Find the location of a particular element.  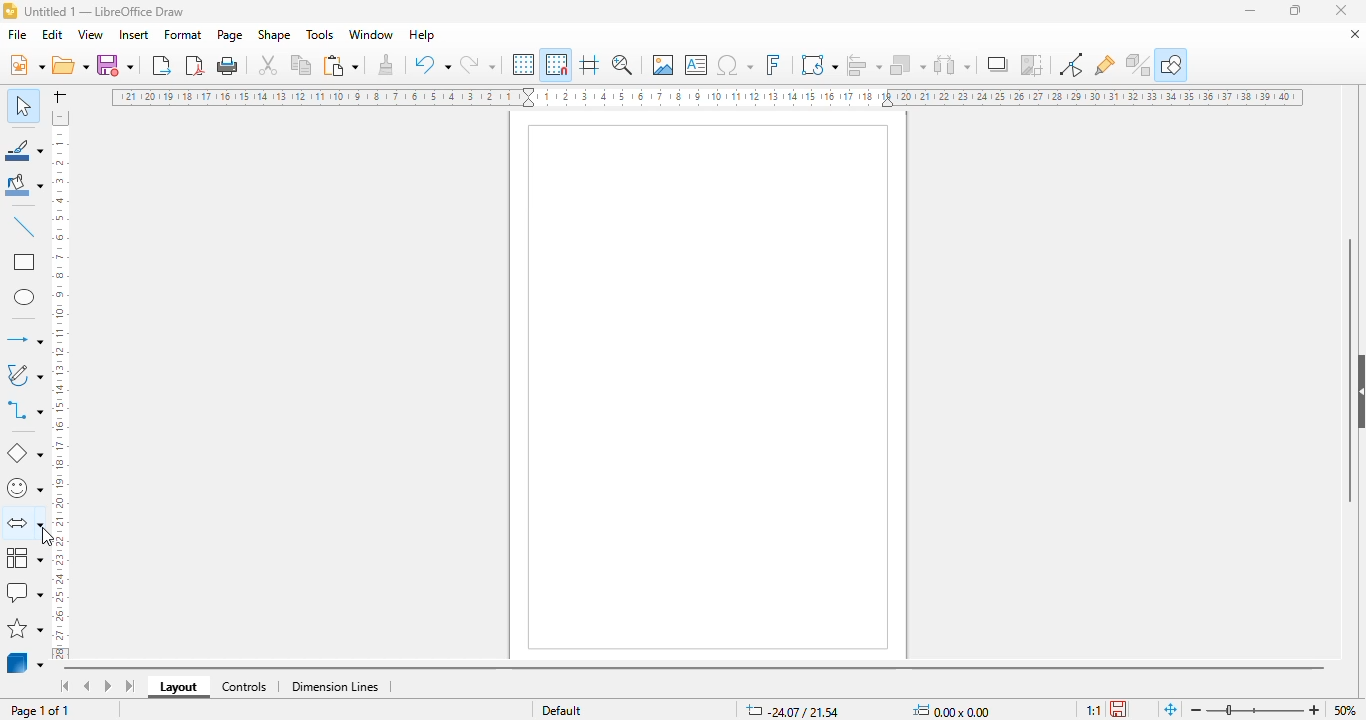

X&Y coordinates is located at coordinates (791, 710).